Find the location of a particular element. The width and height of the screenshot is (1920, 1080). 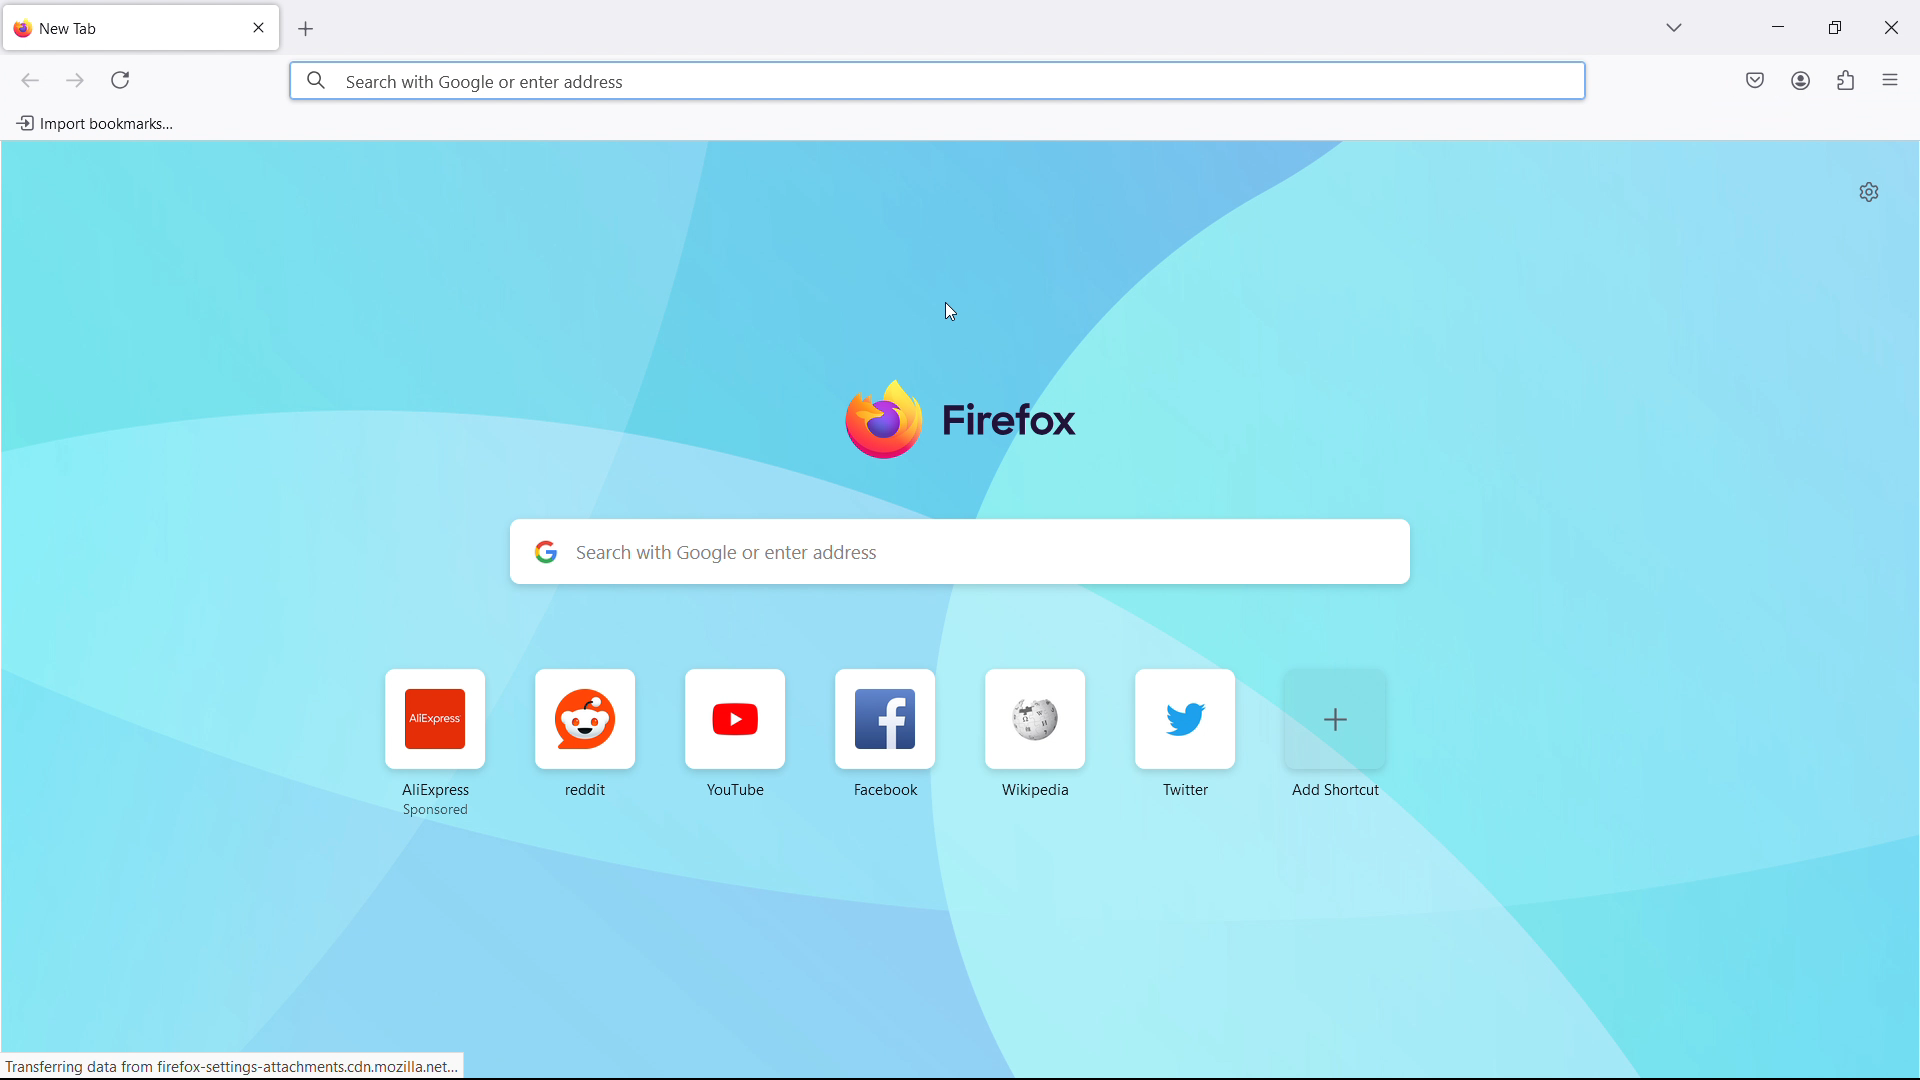

reload current page is located at coordinates (120, 84).